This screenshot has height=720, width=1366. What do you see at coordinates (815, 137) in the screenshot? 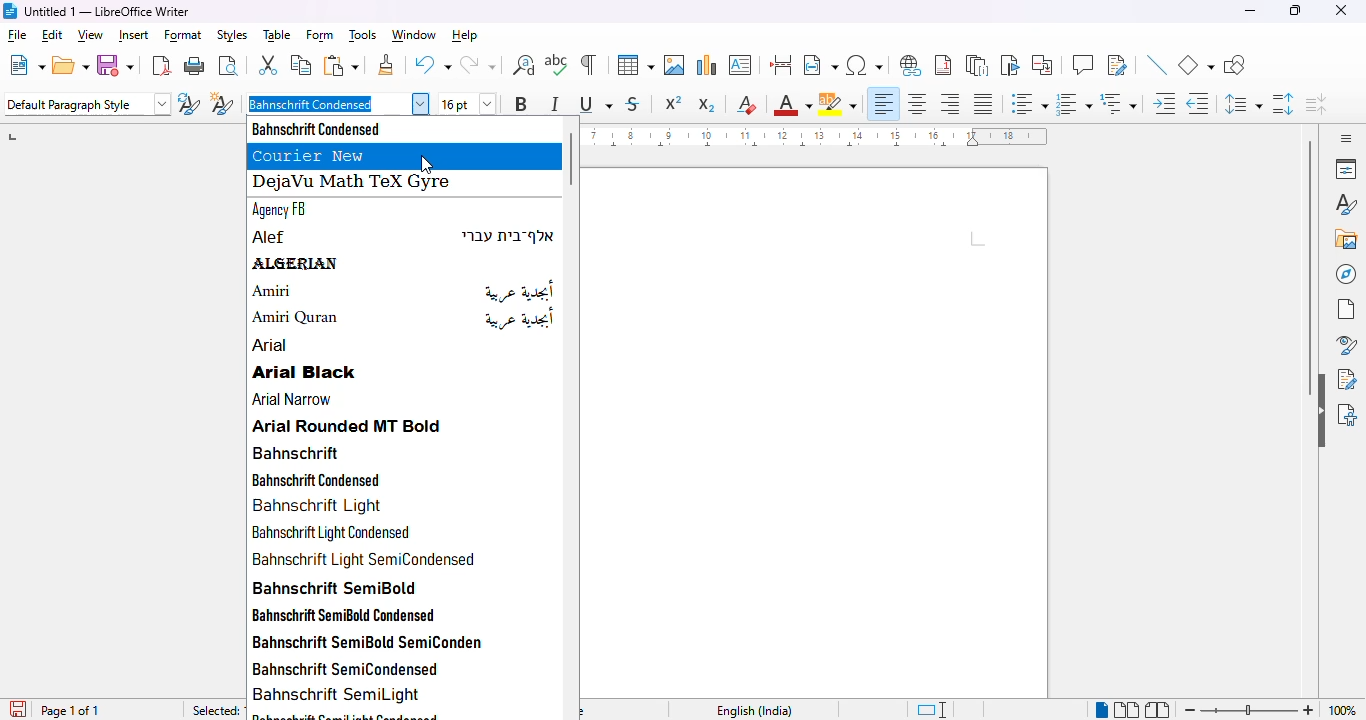
I see `ruler` at bounding box center [815, 137].